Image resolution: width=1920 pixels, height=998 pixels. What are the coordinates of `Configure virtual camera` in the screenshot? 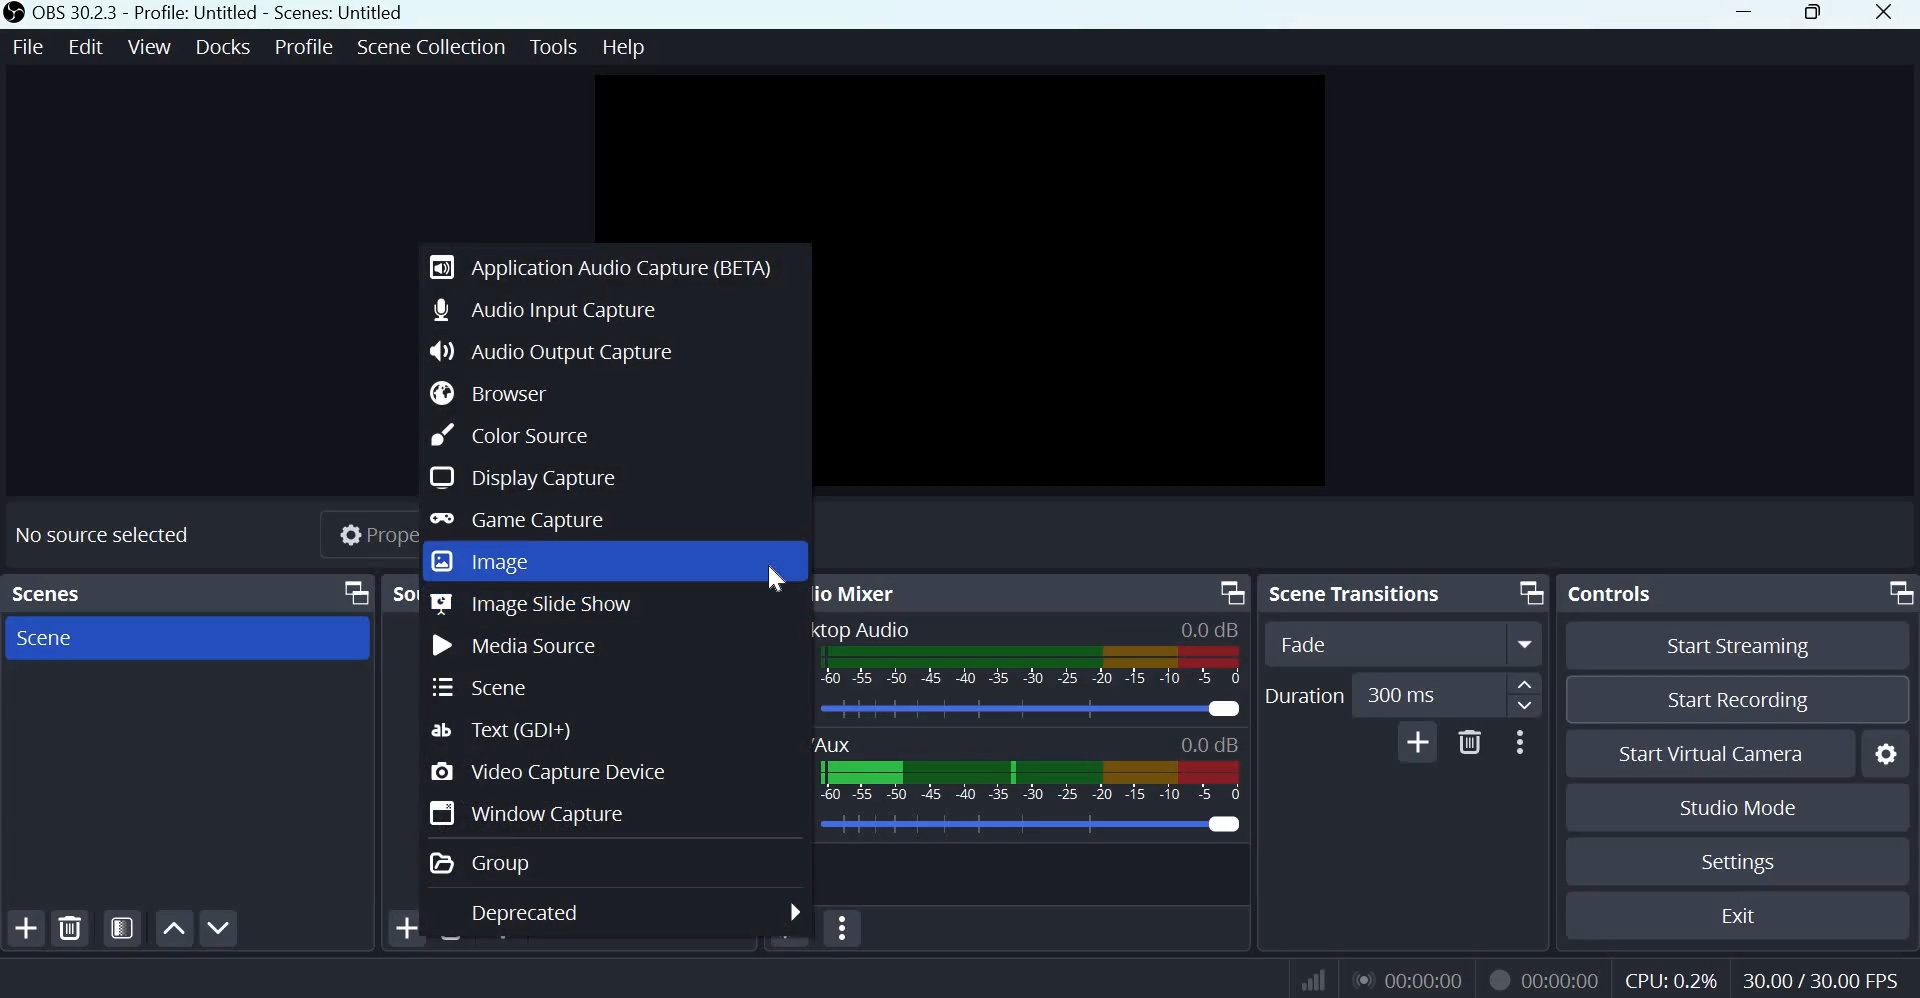 It's located at (1887, 751).